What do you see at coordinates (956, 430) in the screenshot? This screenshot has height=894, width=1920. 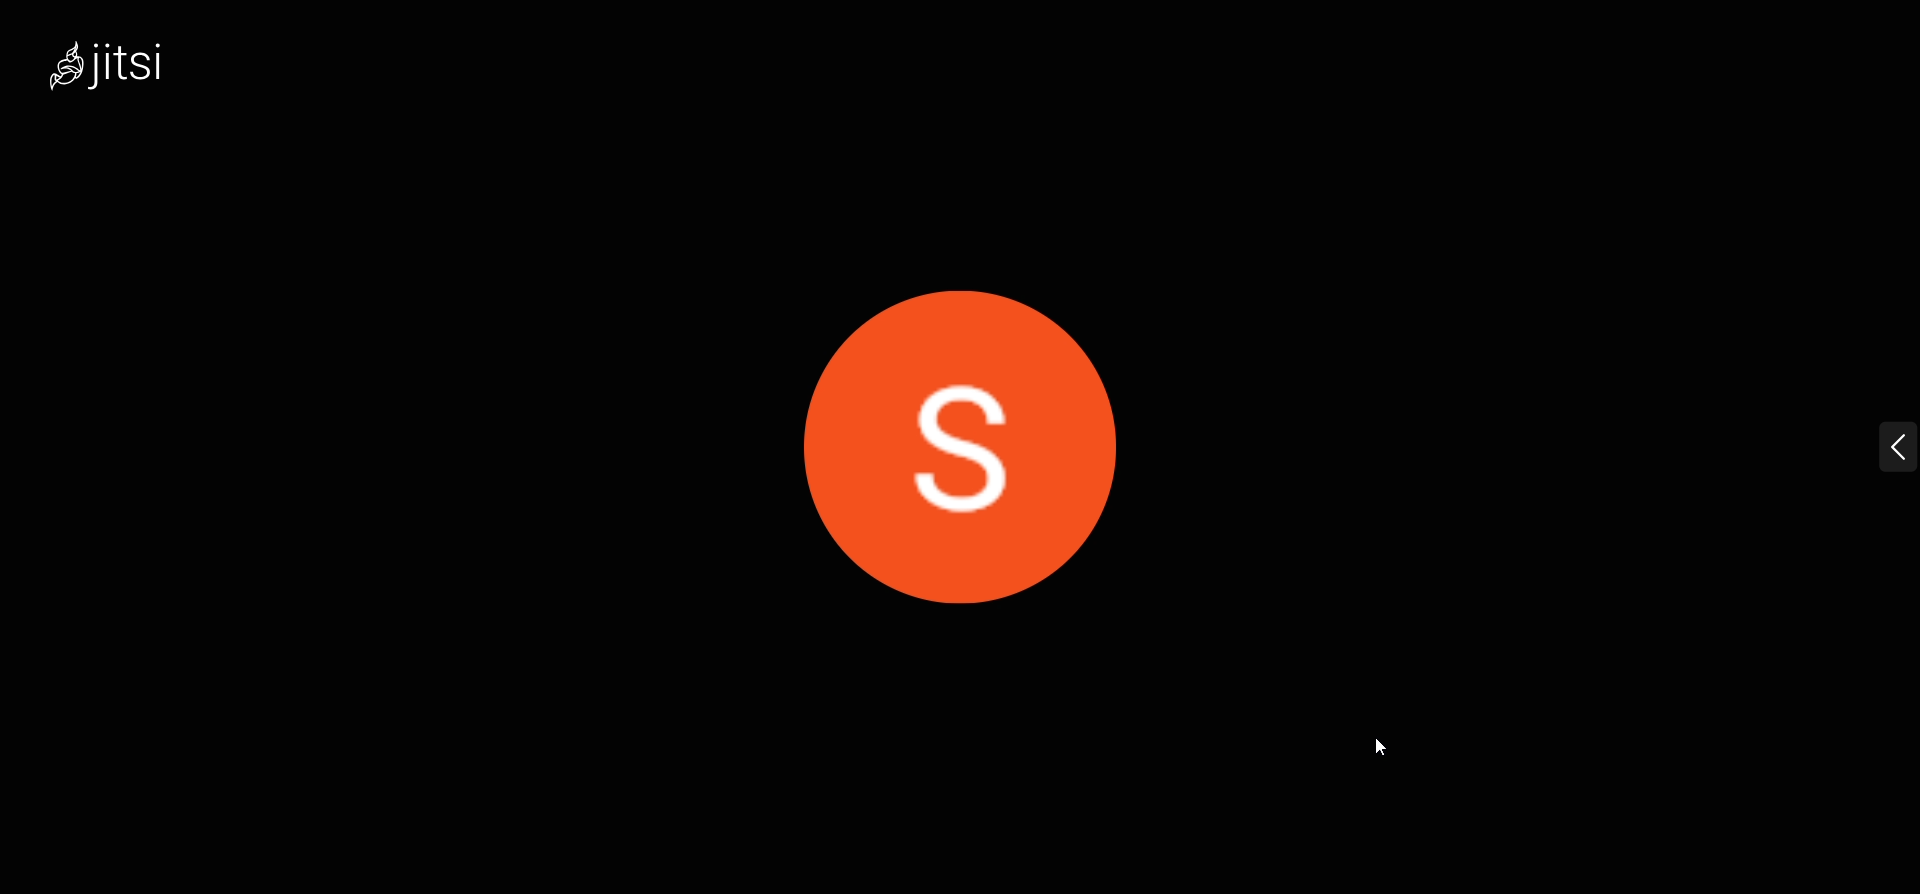 I see `display picture` at bounding box center [956, 430].